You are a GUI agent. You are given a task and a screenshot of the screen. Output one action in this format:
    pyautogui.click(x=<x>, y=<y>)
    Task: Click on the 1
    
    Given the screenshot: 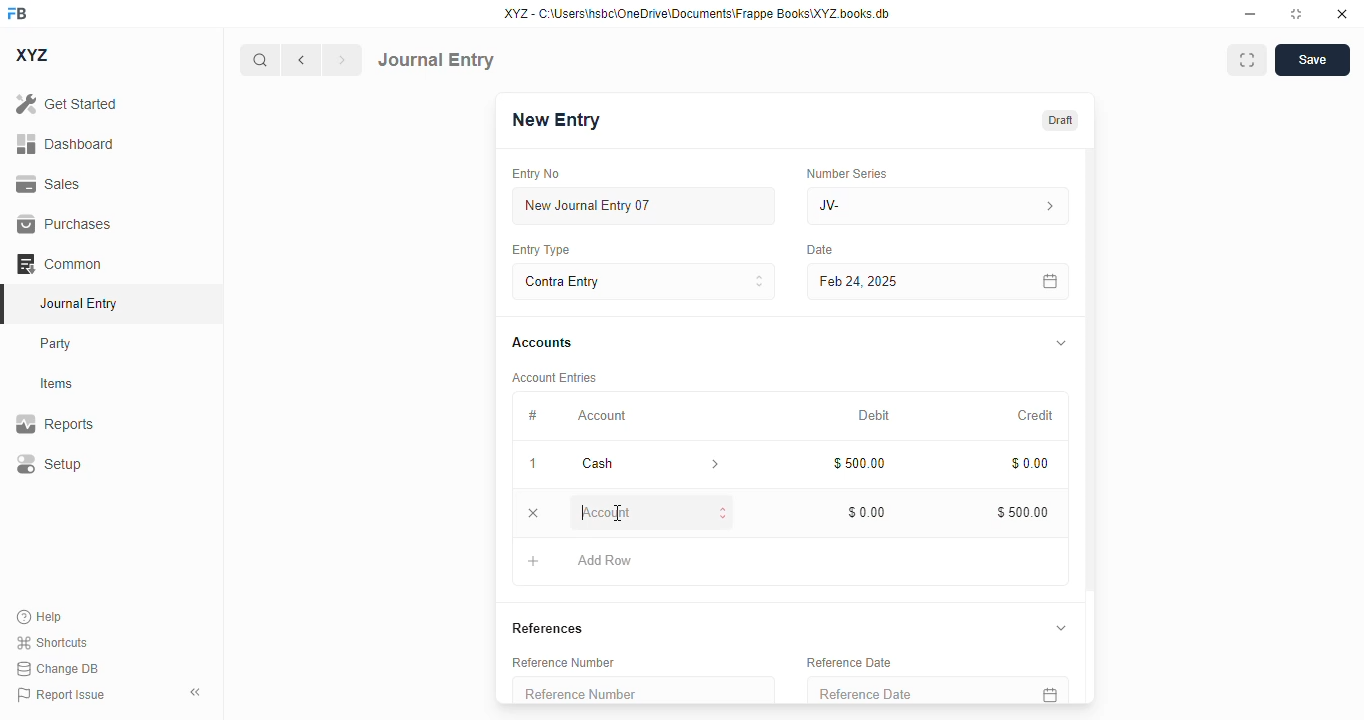 What is the action you would take?
    pyautogui.click(x=534, y=465)
    